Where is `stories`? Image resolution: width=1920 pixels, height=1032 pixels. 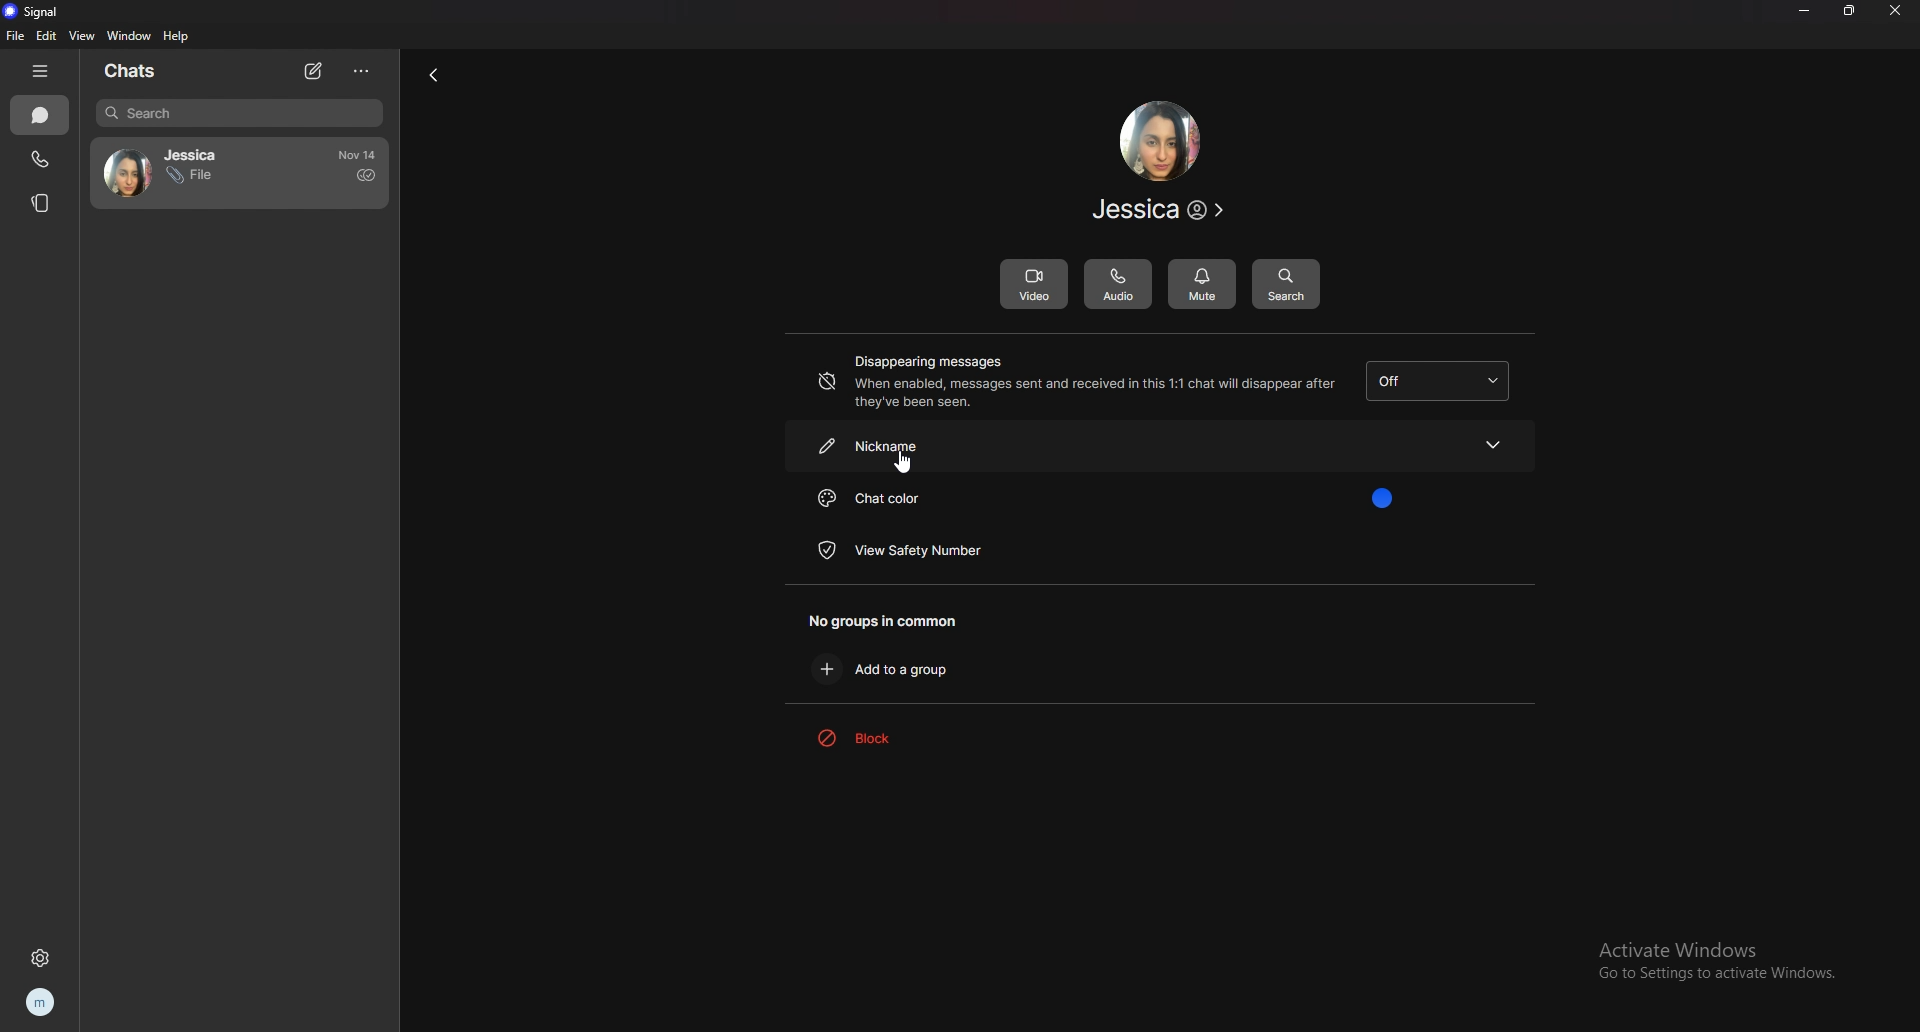 stories is located at coordinates (37, 203).